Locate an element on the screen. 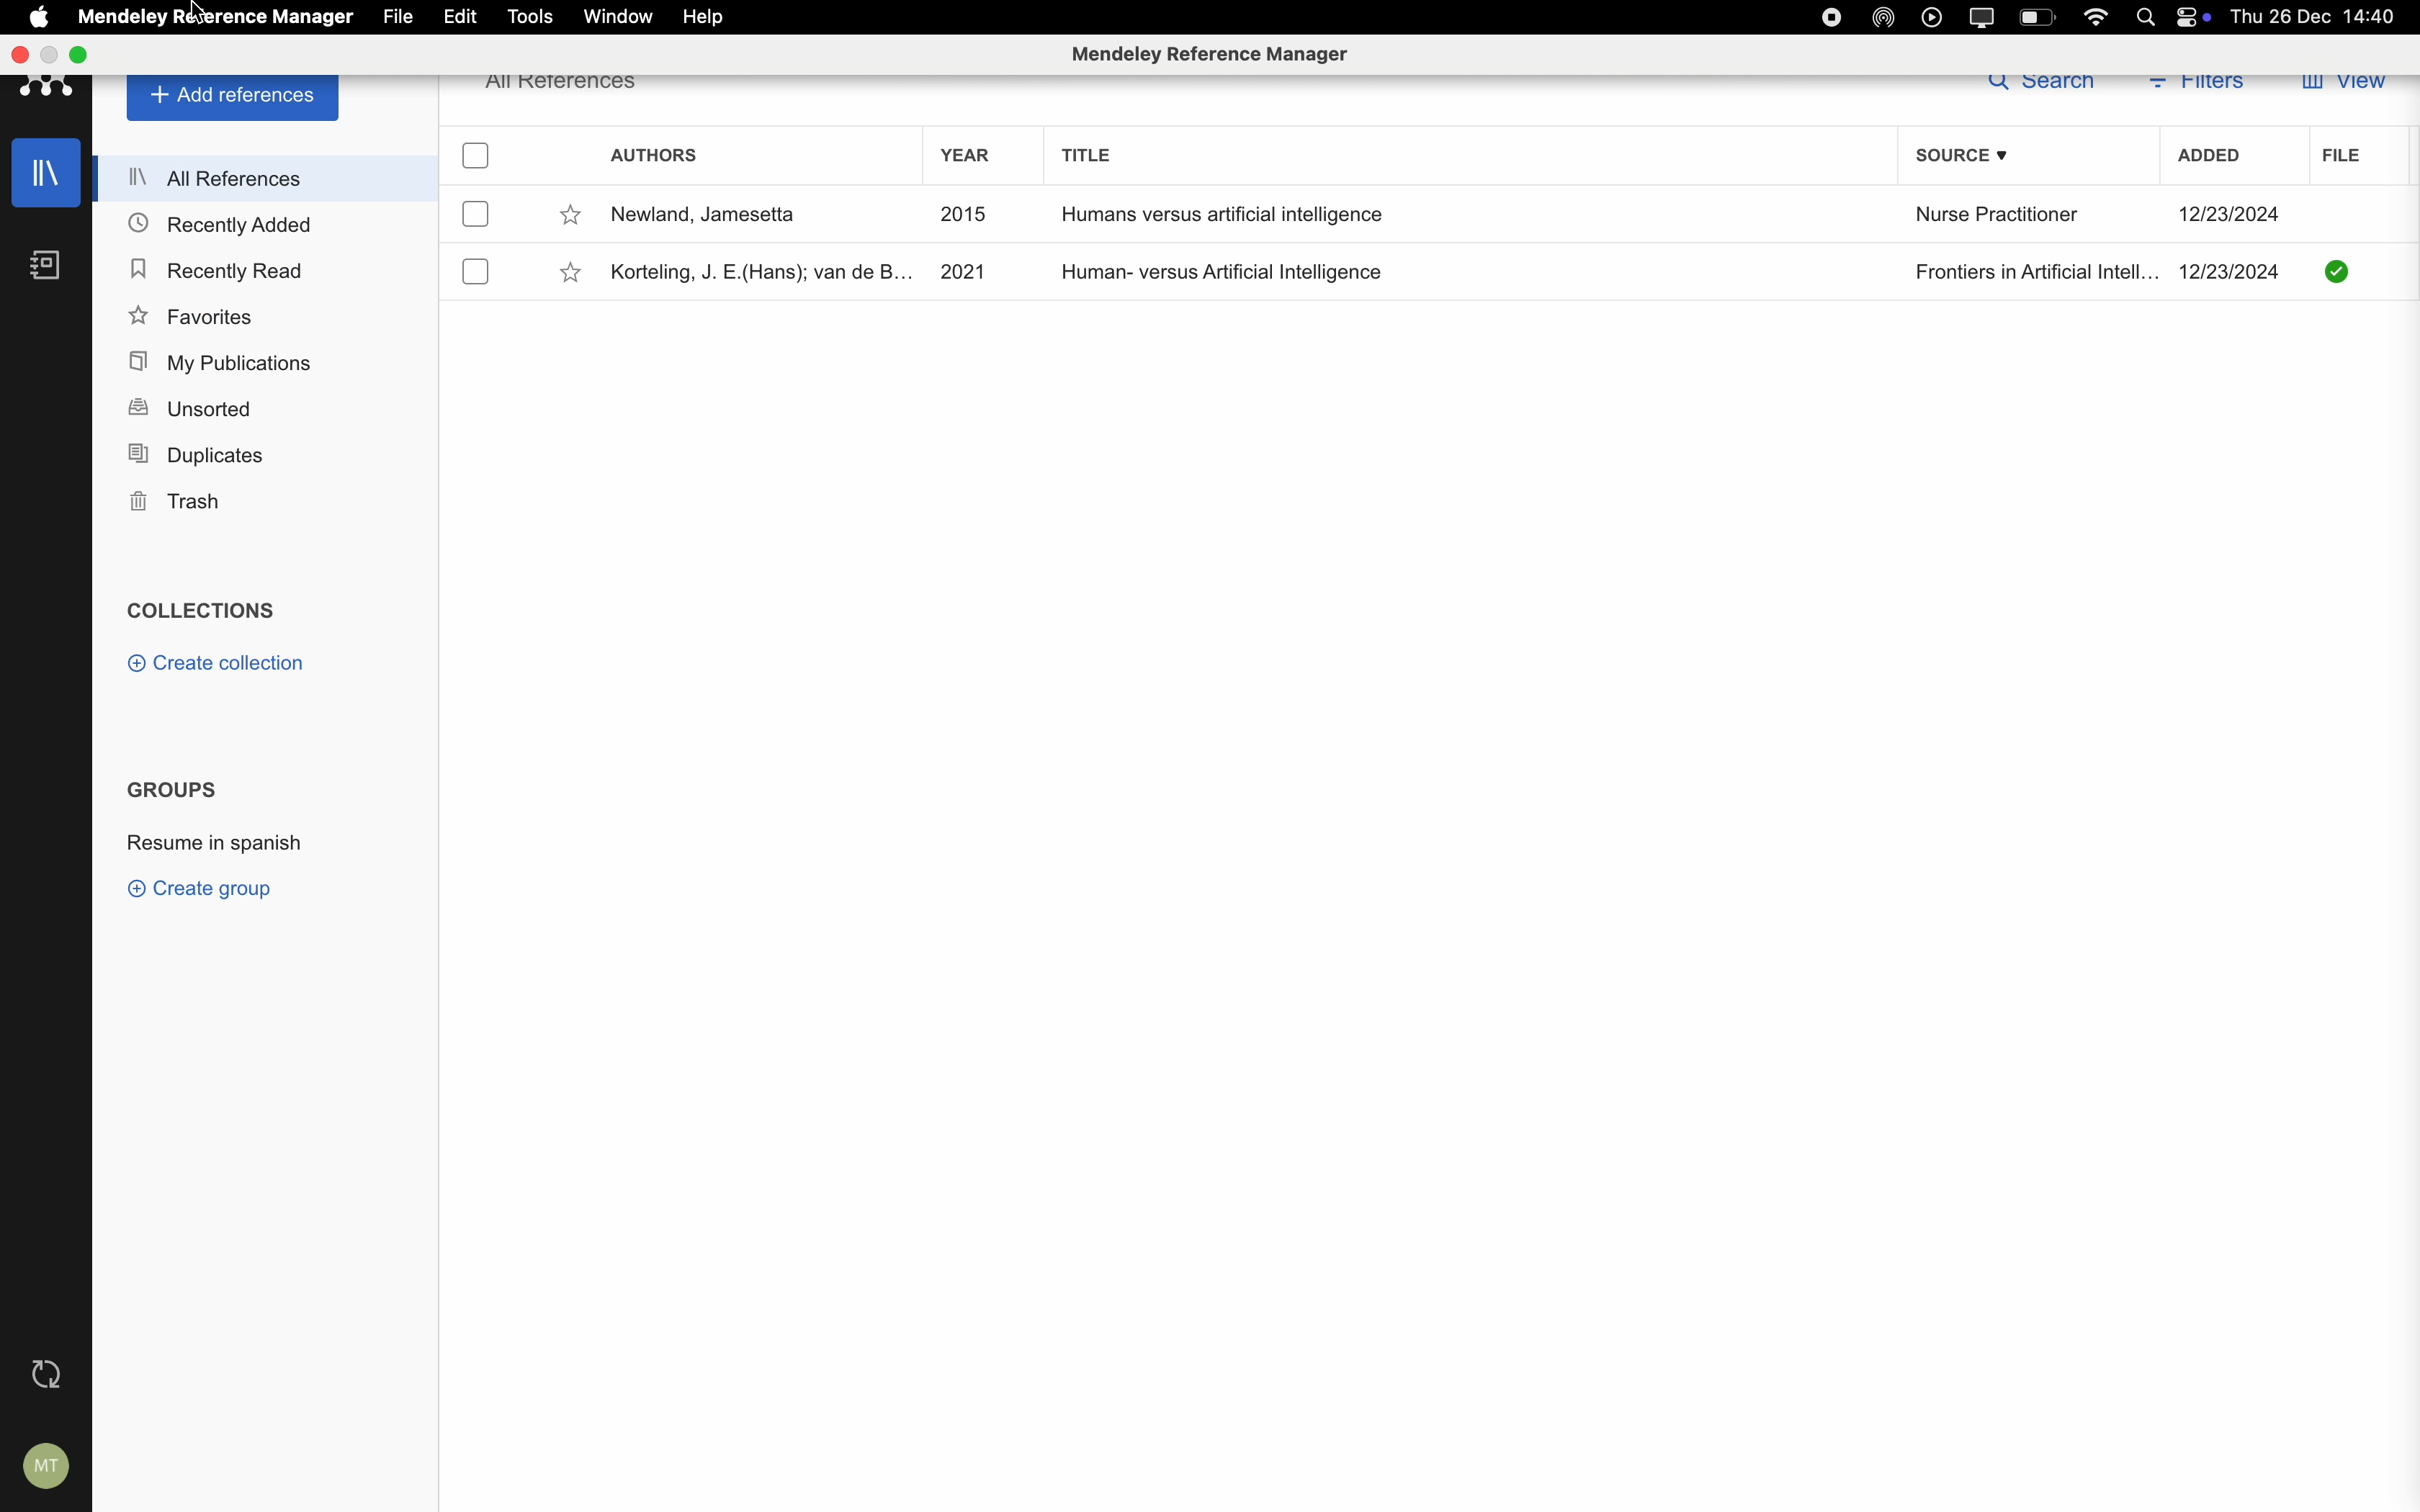 The image size is (2420, 1512). wifi is located at coordinates (2100, 15).